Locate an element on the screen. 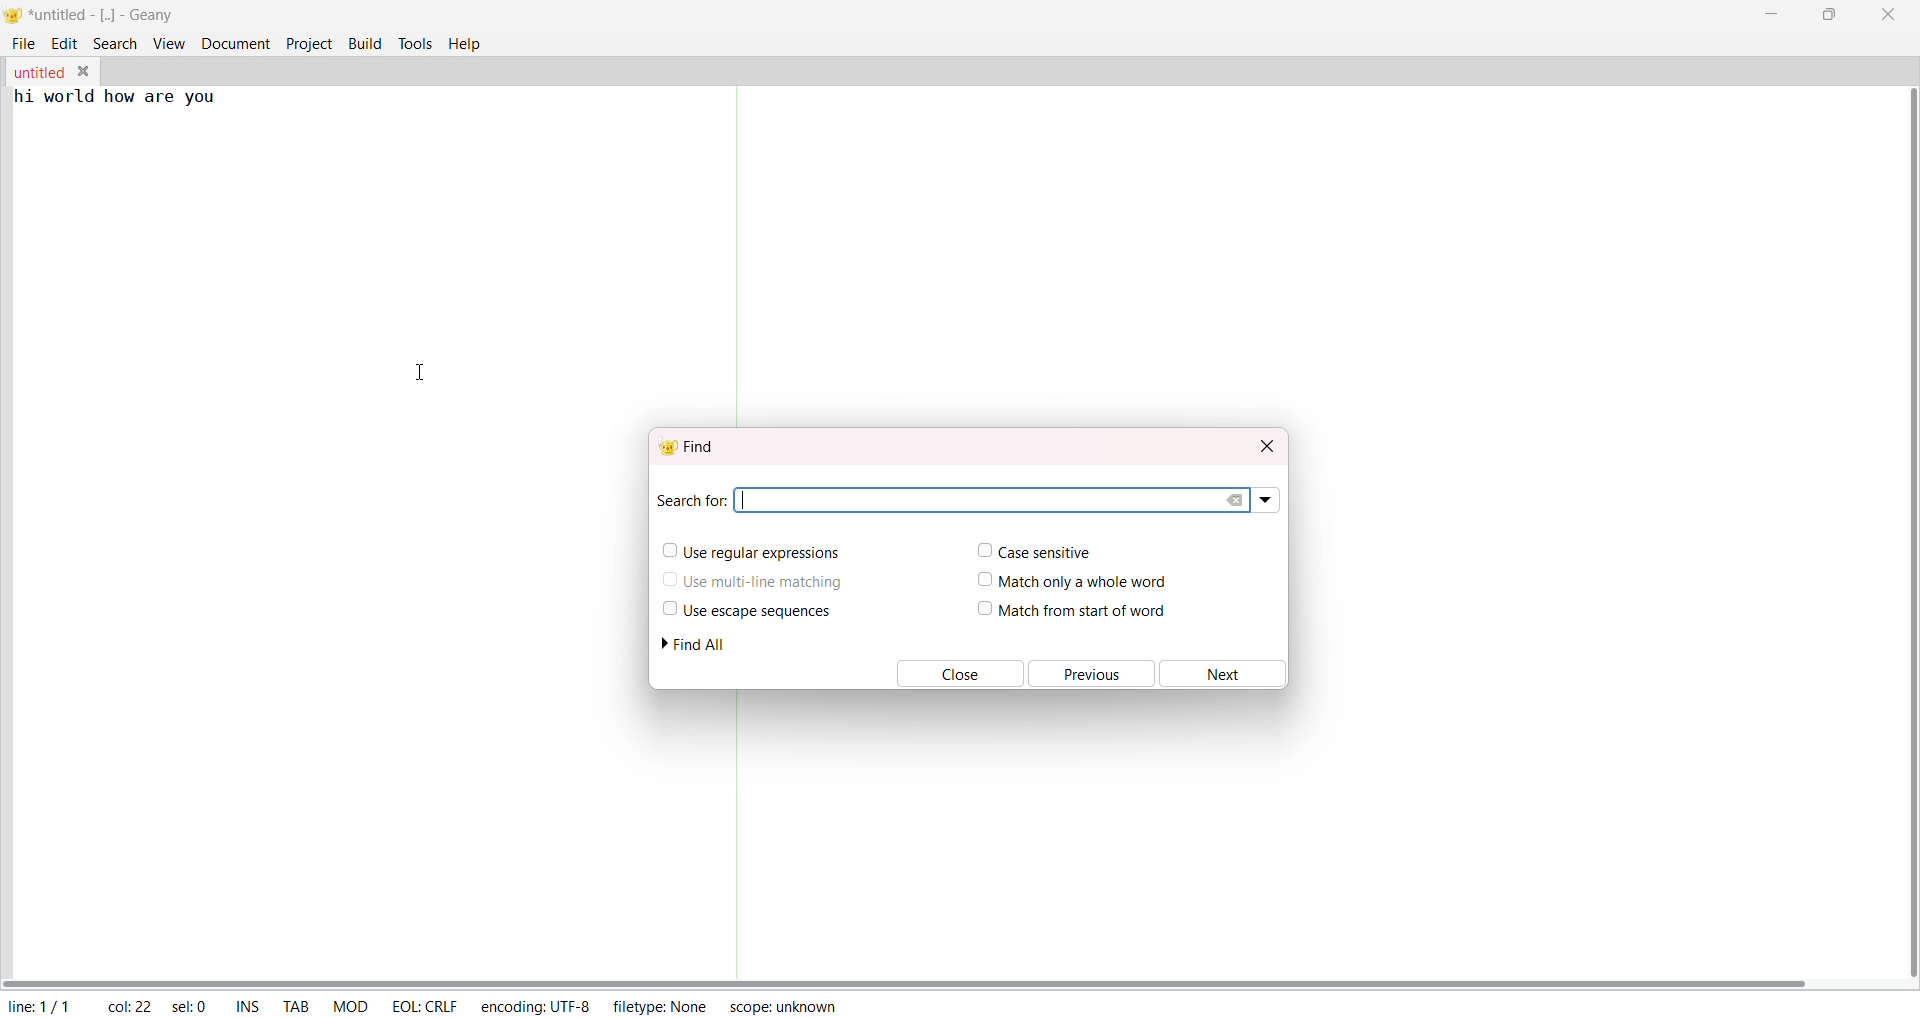 Image resolution: width=1920 pixels, height=1018 pixels. ins is located at coordinates (248, 1005).